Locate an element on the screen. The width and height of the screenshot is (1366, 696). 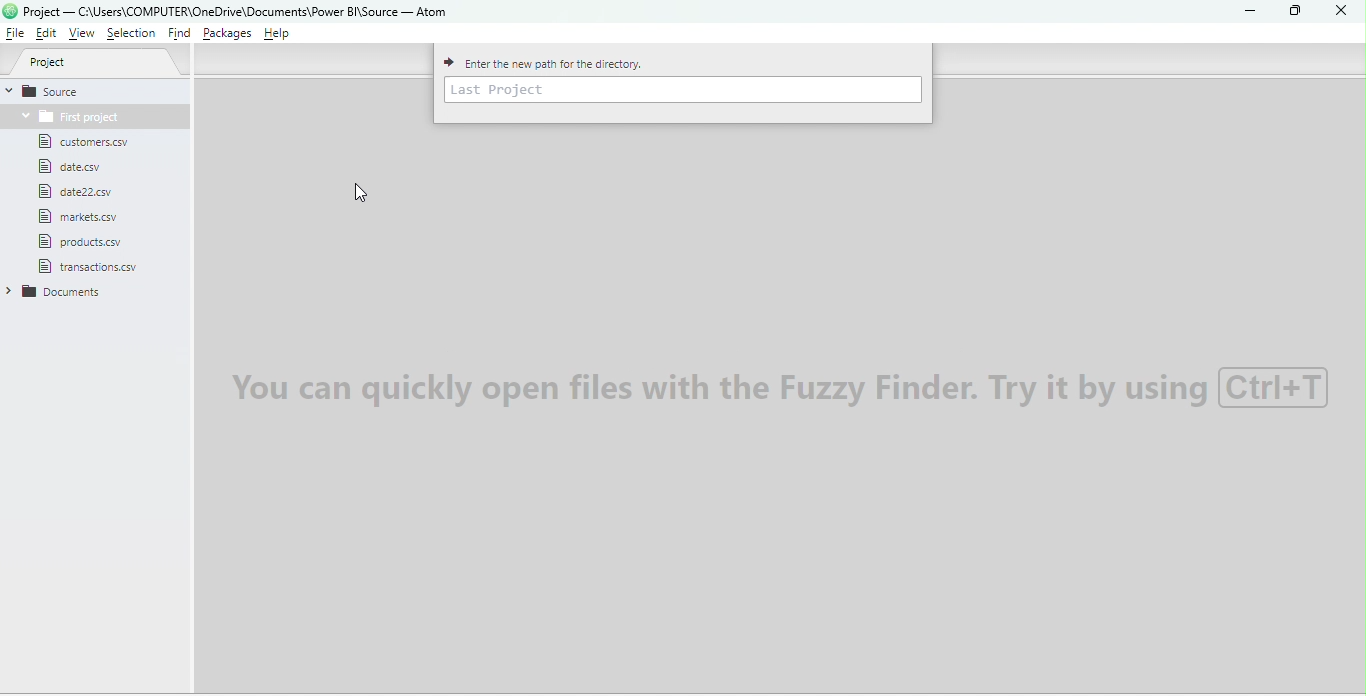
File is located at coordinates (91, 266).